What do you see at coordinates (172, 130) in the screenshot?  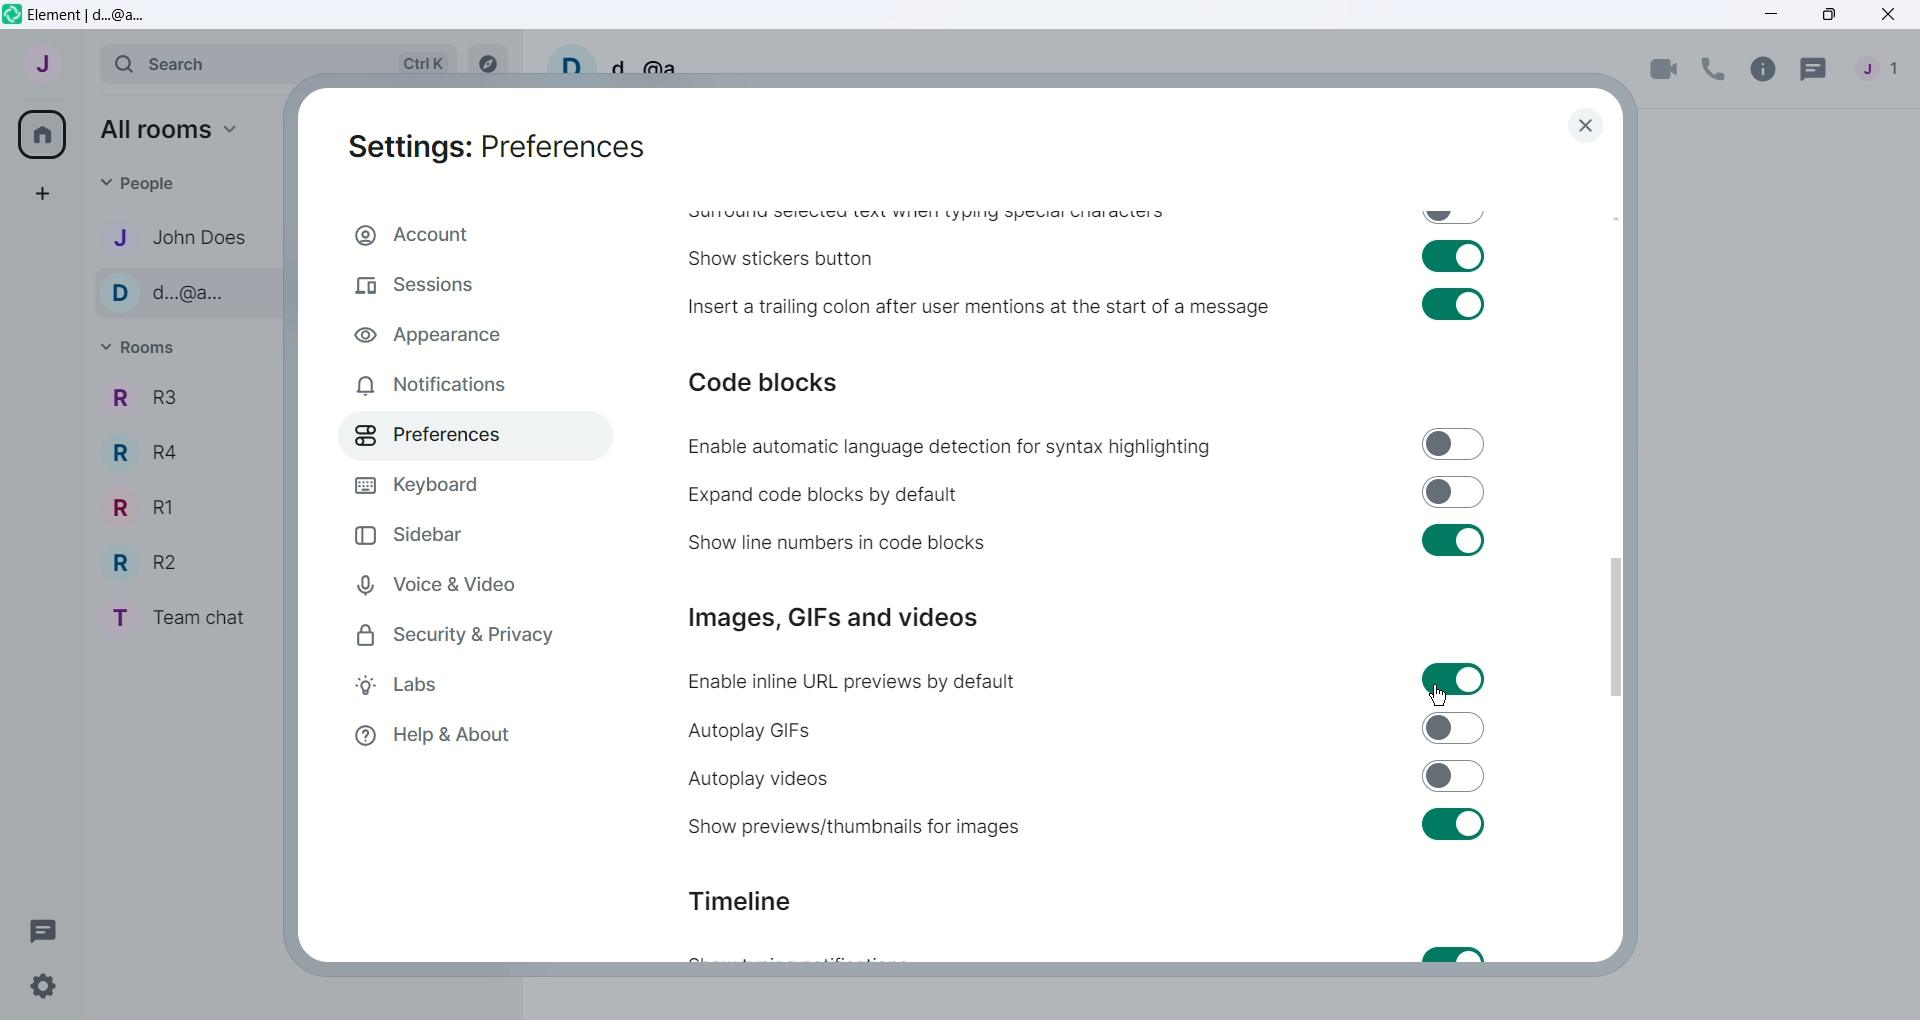 I see `All rooms` at bounding box center [172, 130].